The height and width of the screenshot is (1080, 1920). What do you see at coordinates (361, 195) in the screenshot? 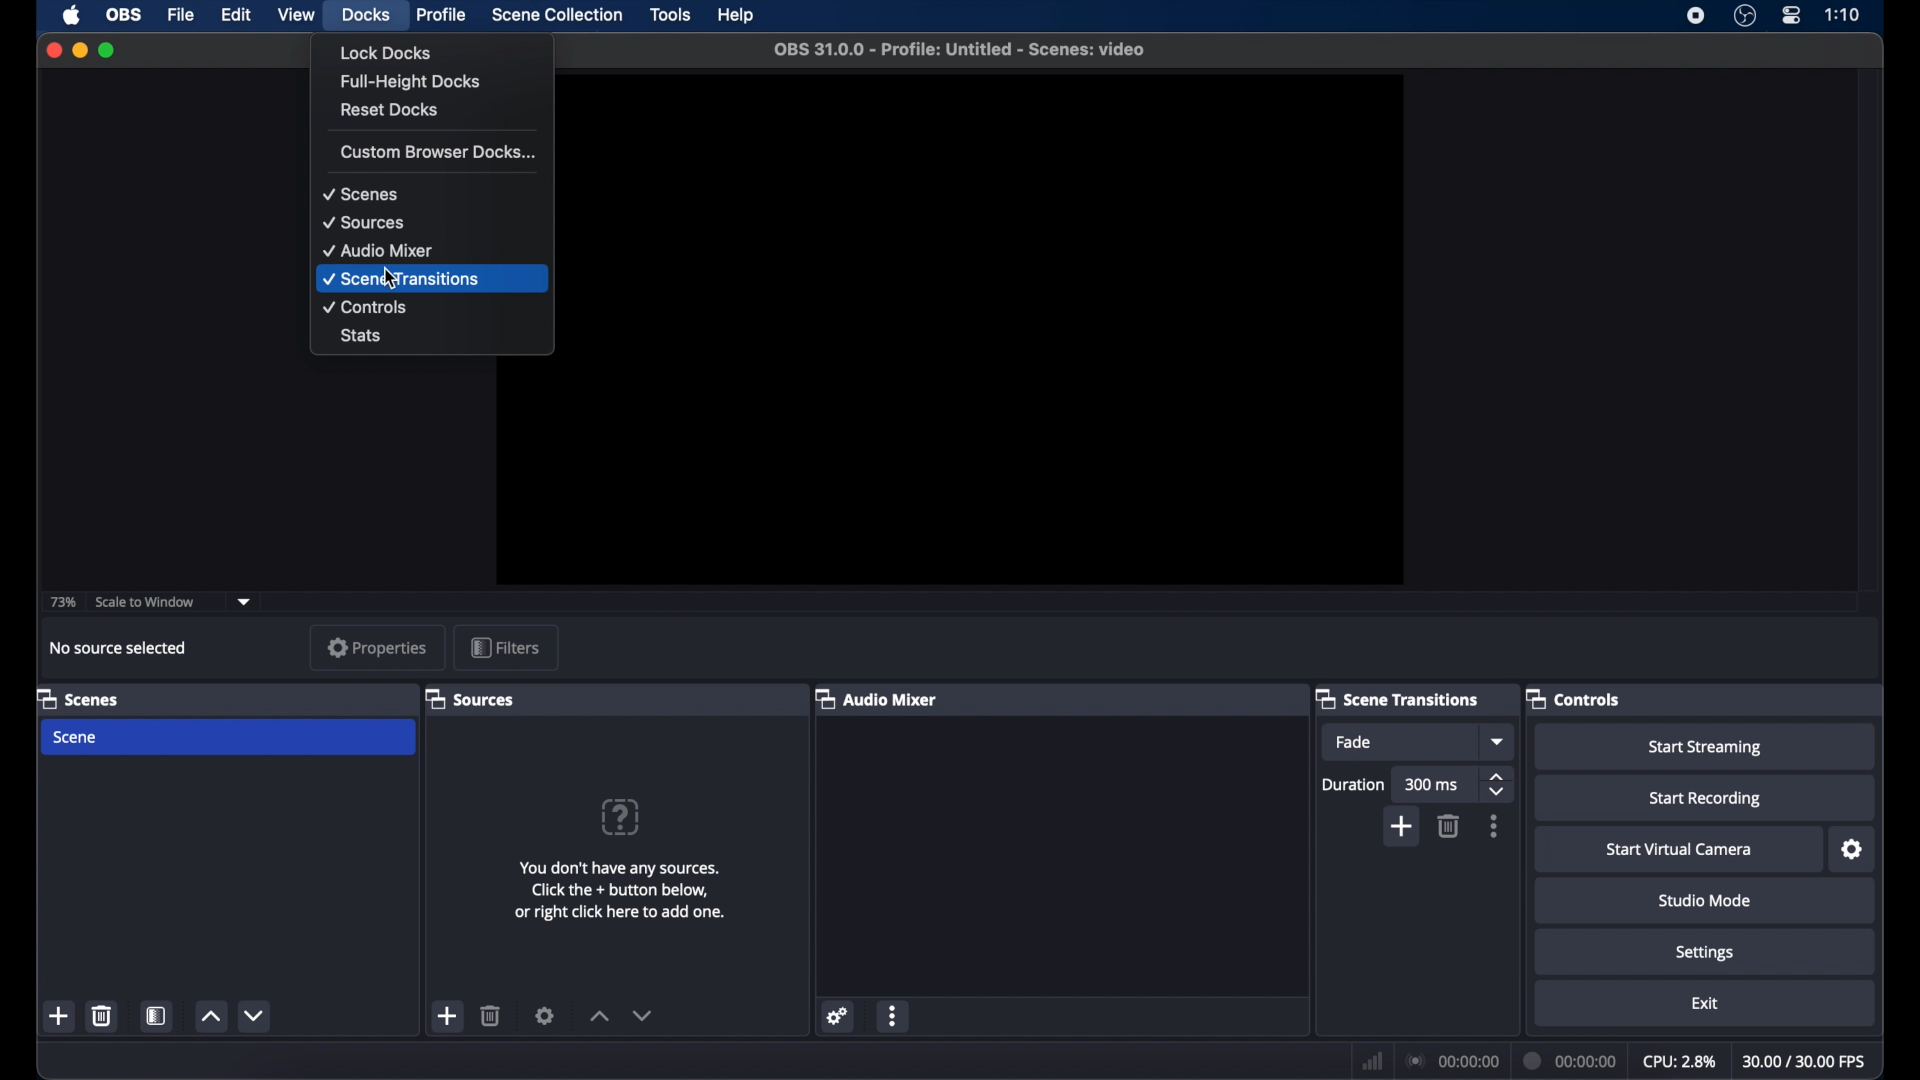
I see `scenes` at bounding box center [361, 195].